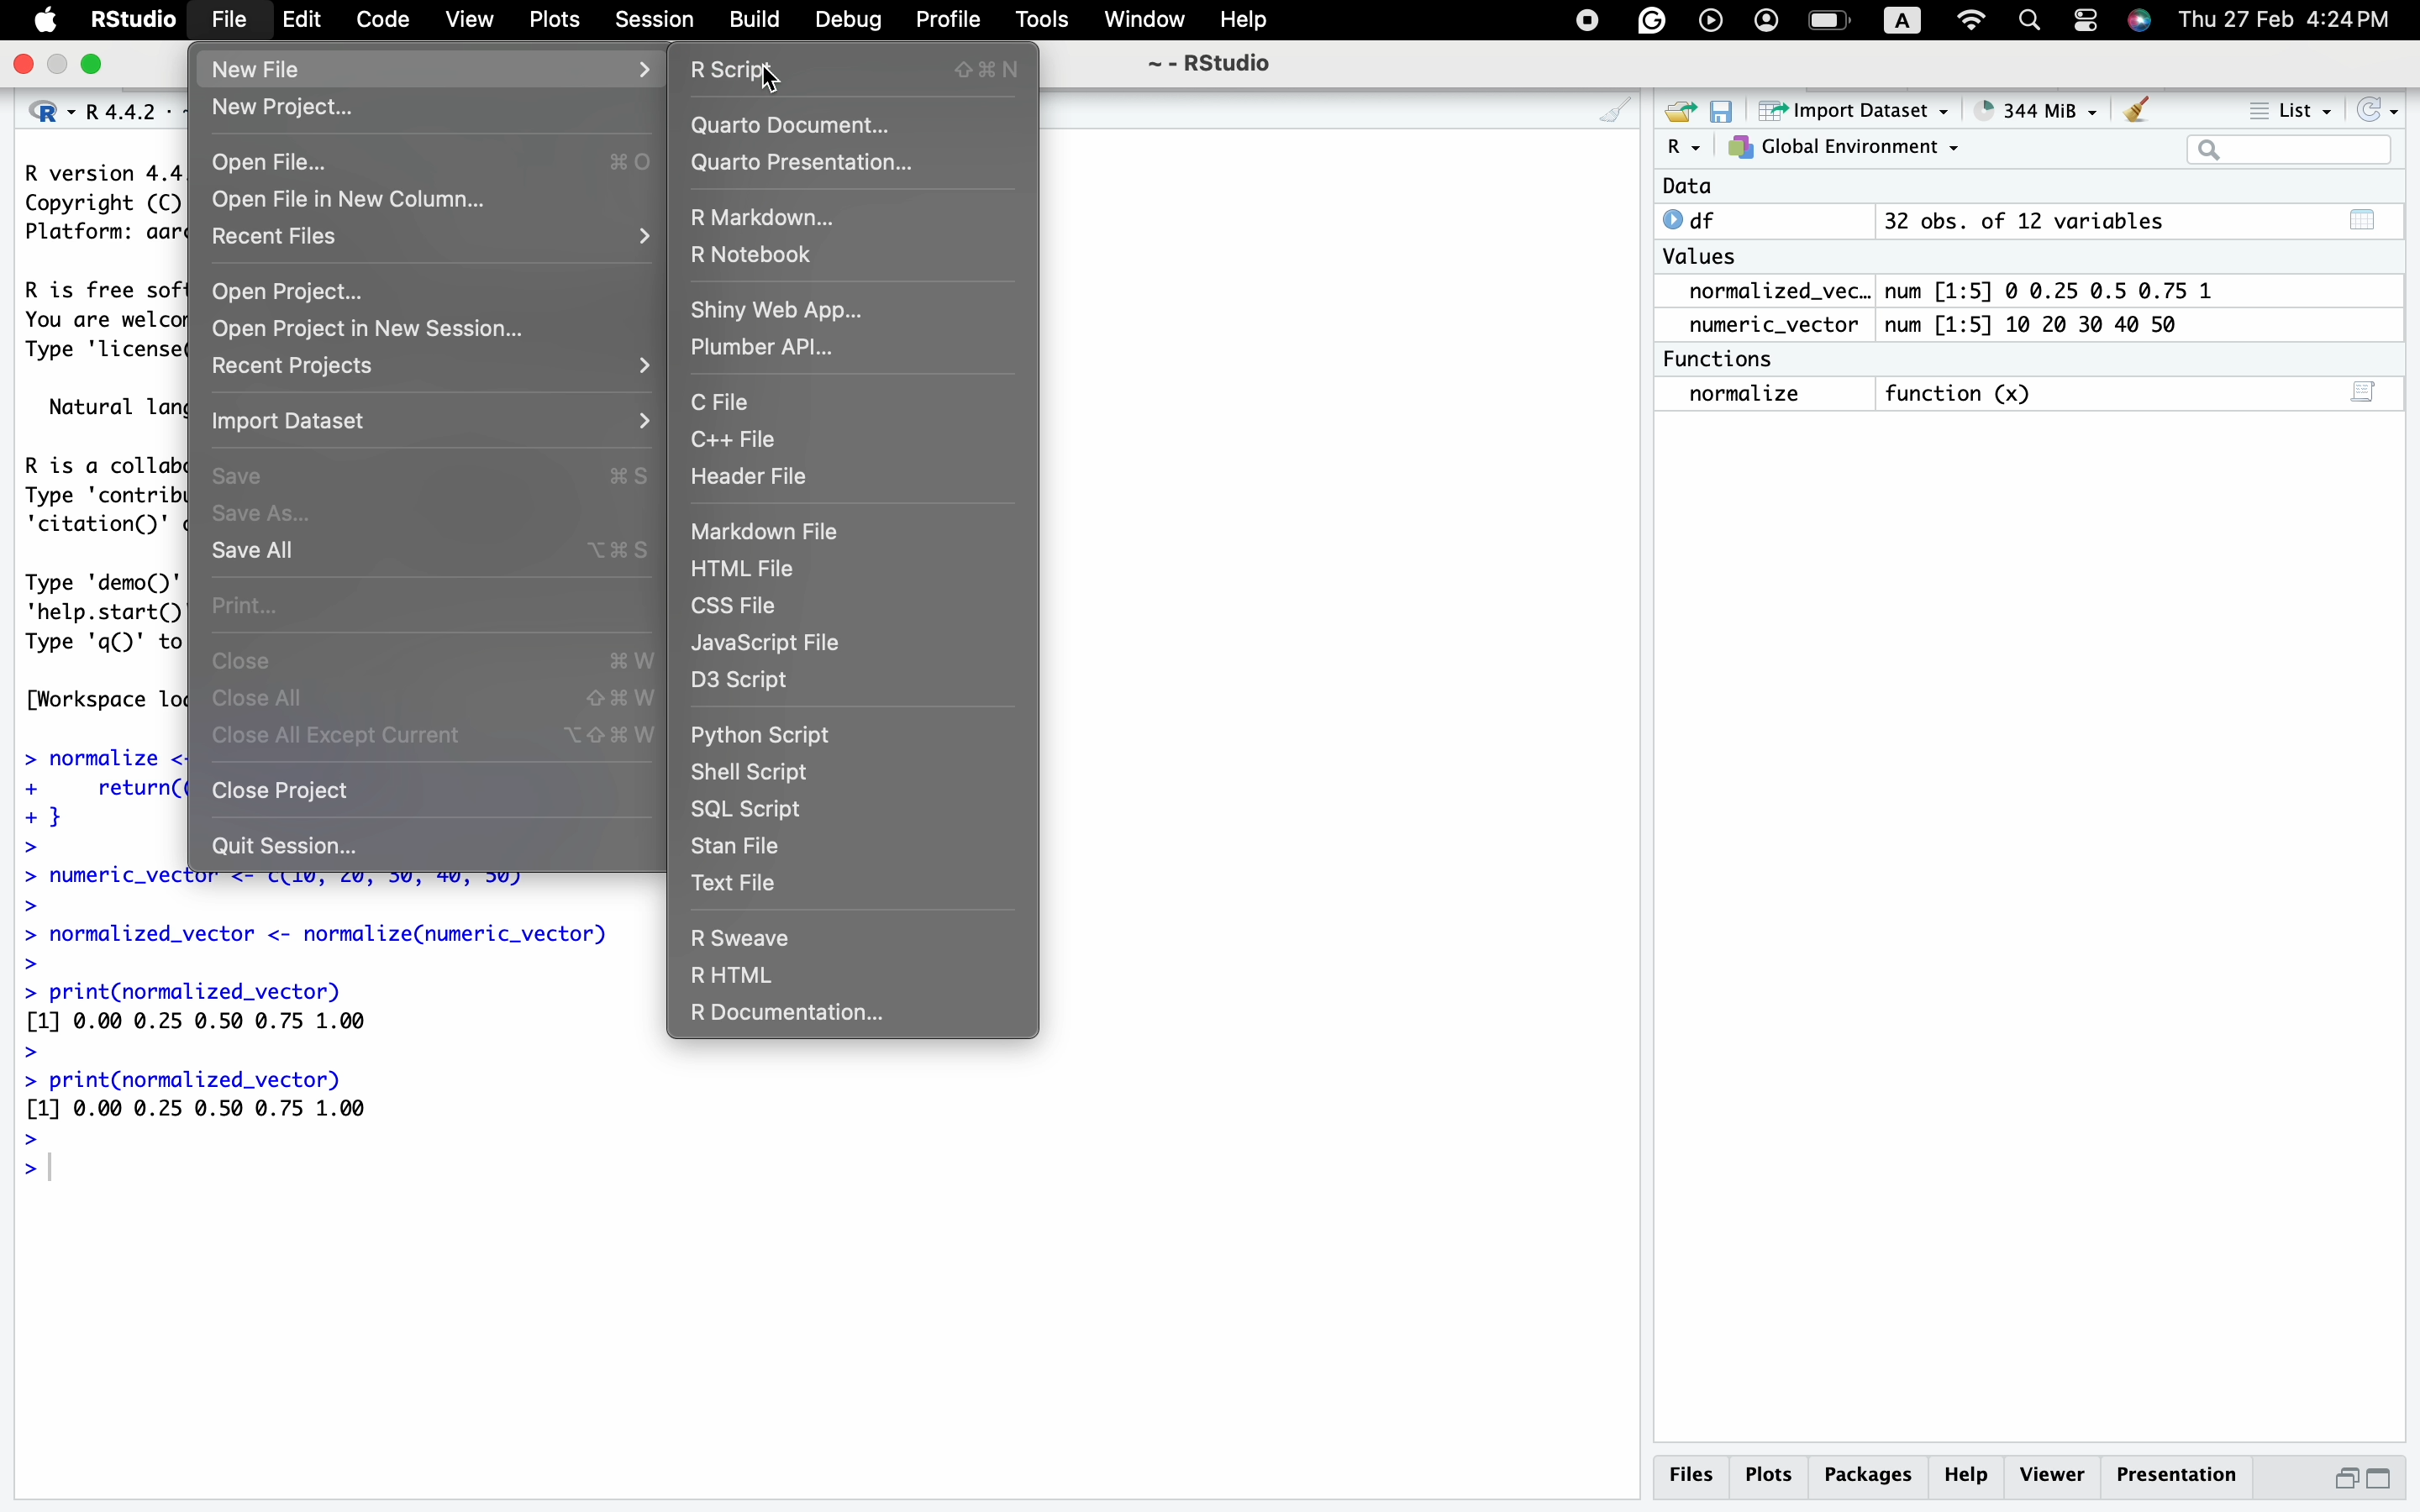  I want to click on List, so click(2289, 109).